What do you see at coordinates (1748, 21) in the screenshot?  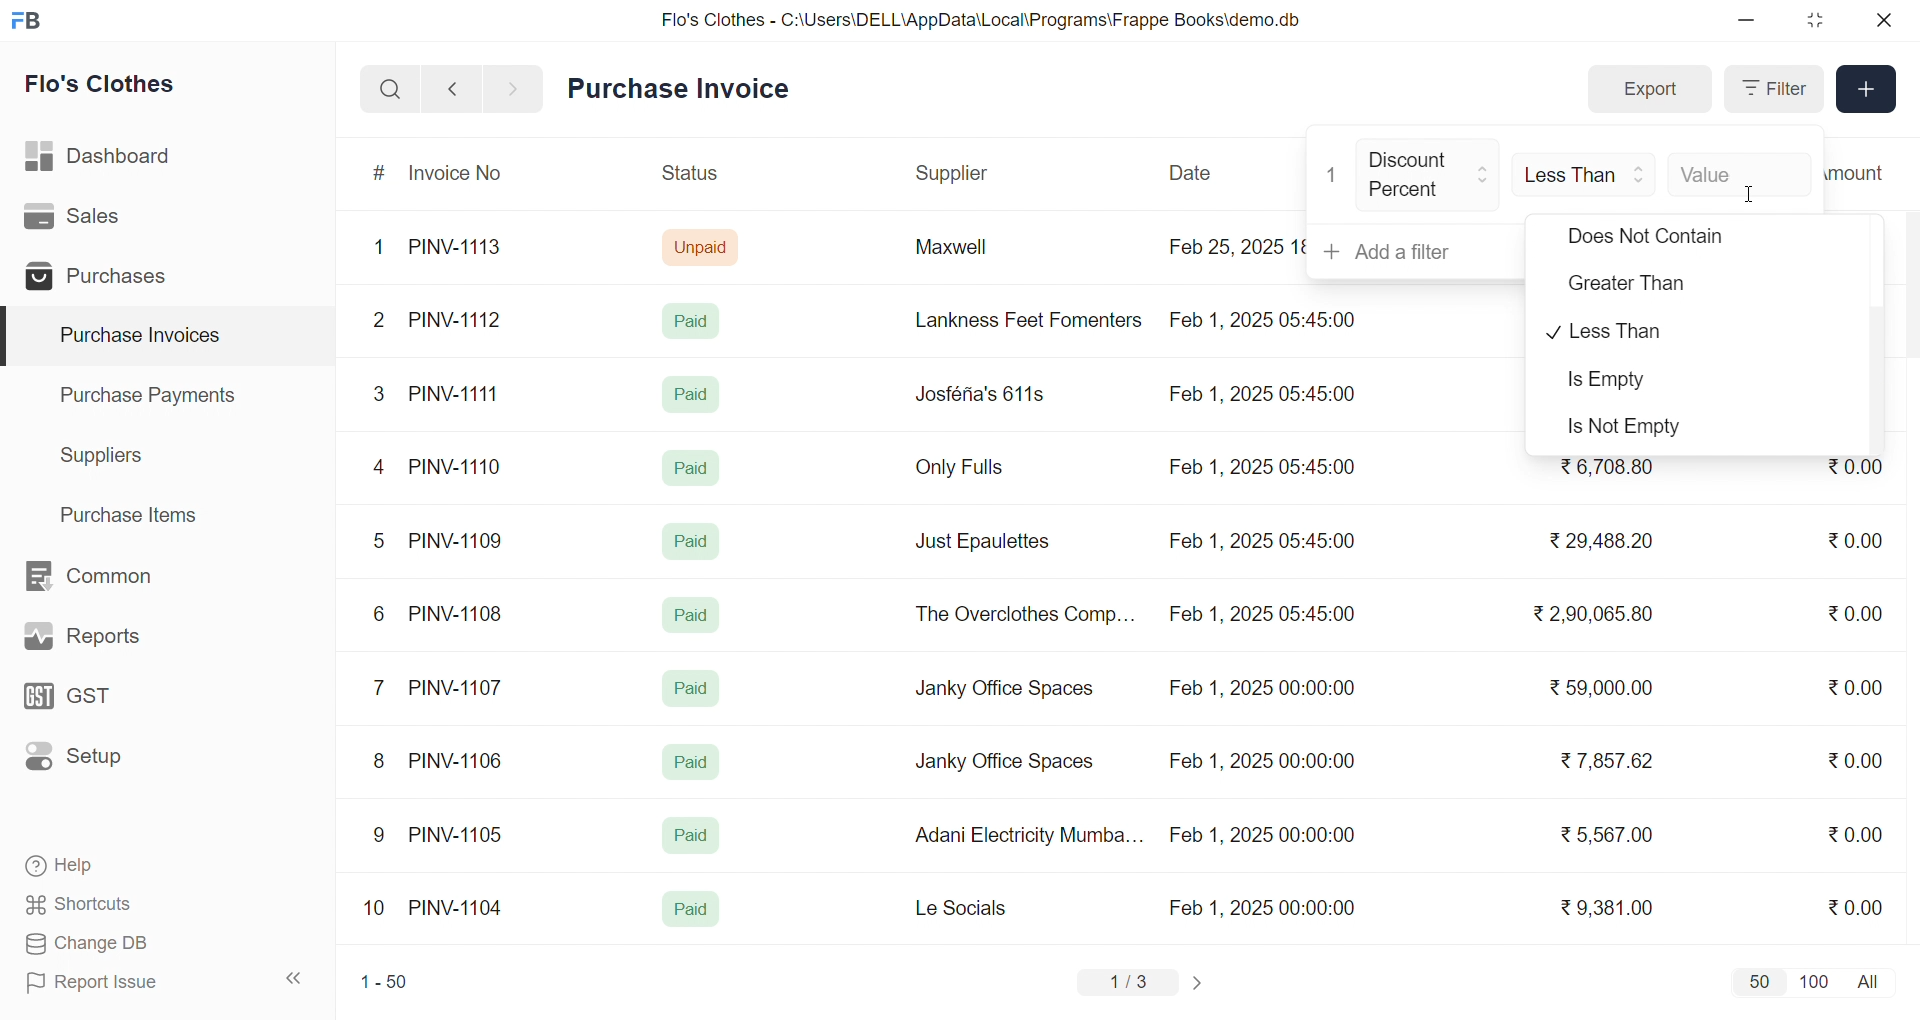 I see `minimize` at bounding box center [1748, 21].